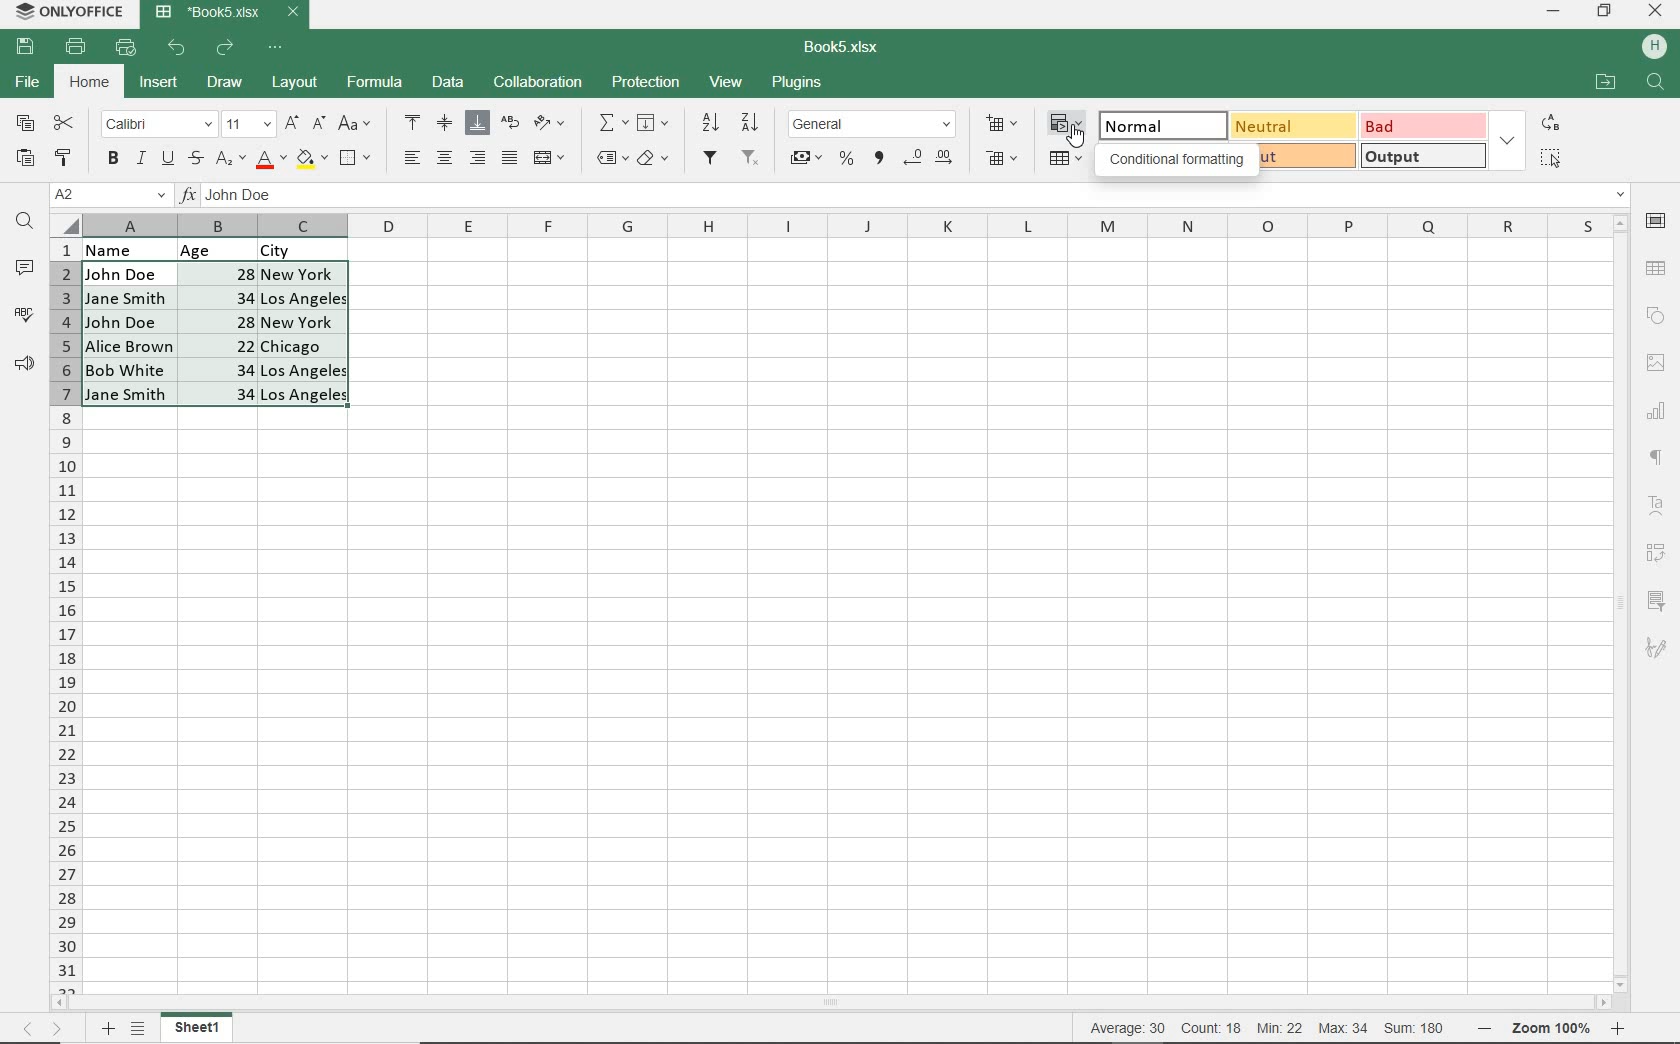 The height and width of the screenshot is (1044, 1680). Describe the element at coordinates (444, 122) in the screenshot. I see `ALIGN MIDDLE` at that location.